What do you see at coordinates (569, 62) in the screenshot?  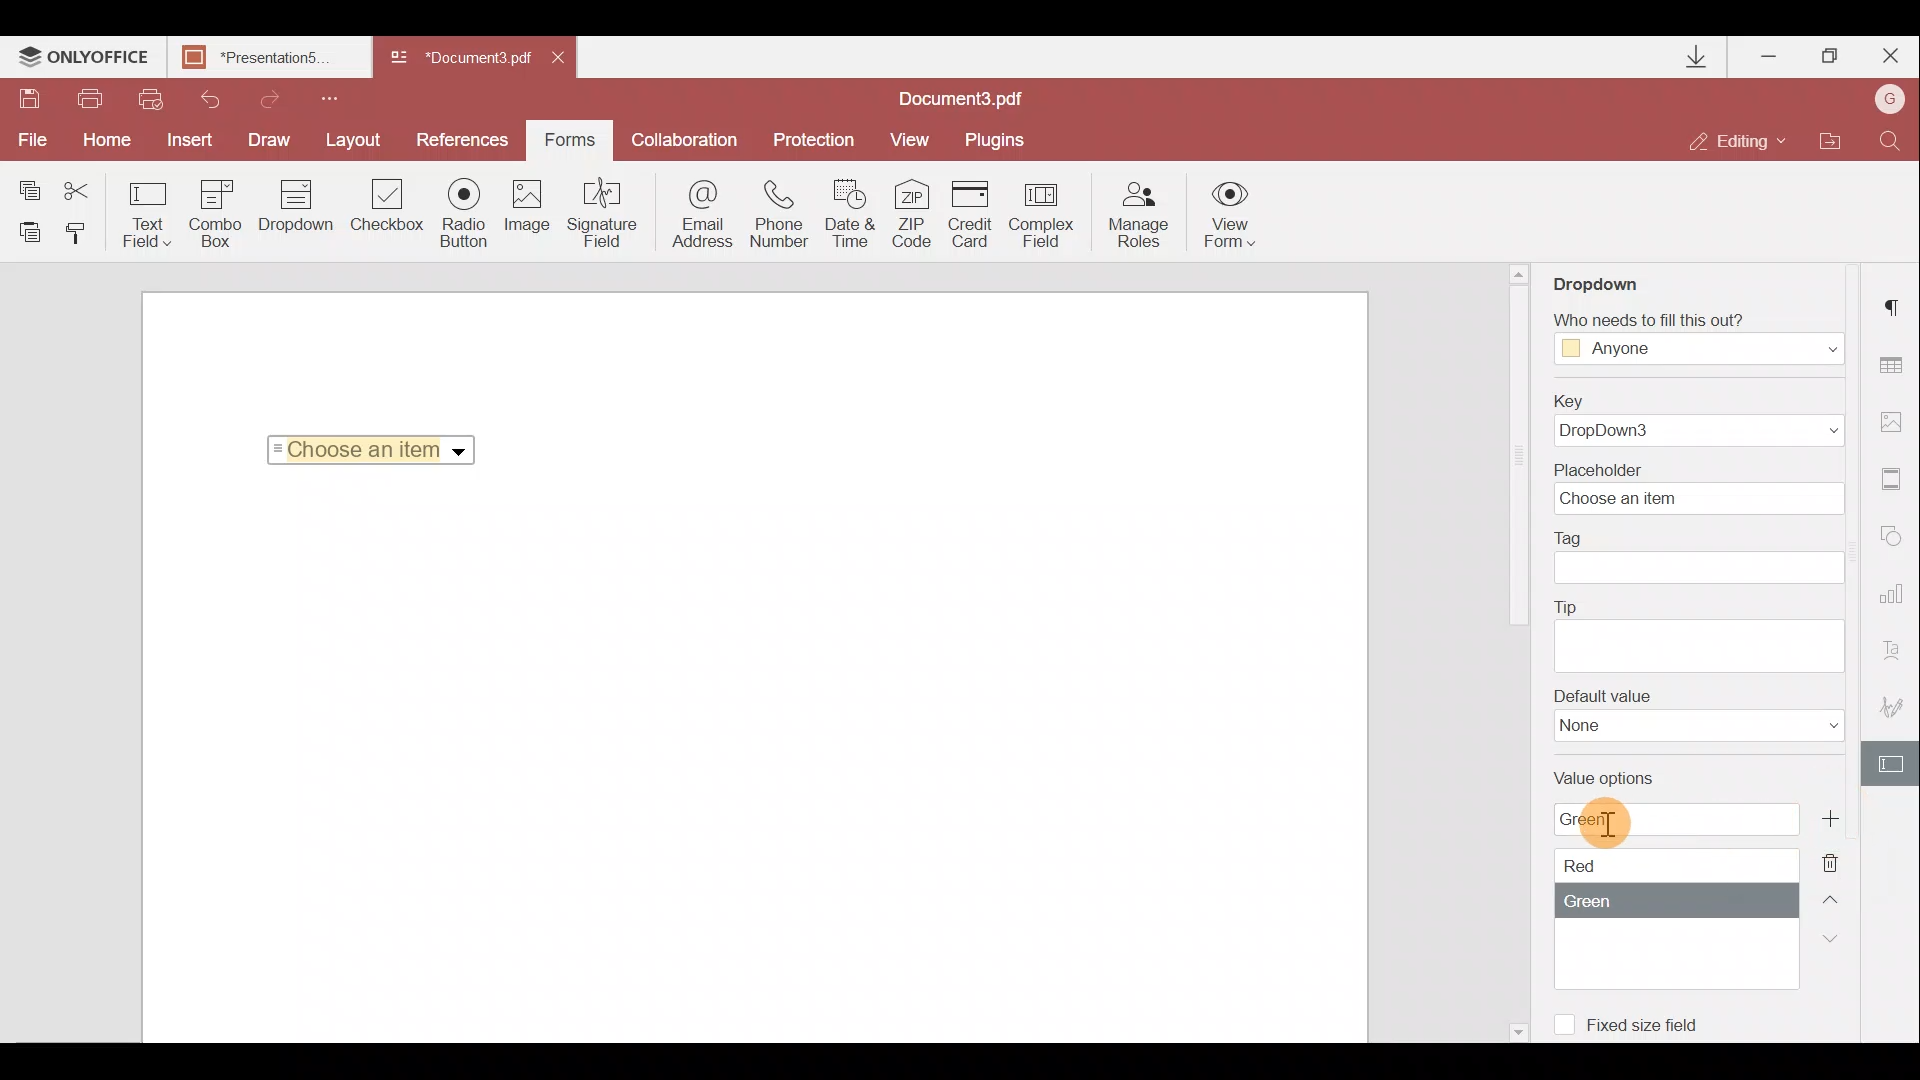 I see `Close` at bounding box center [569, 62].